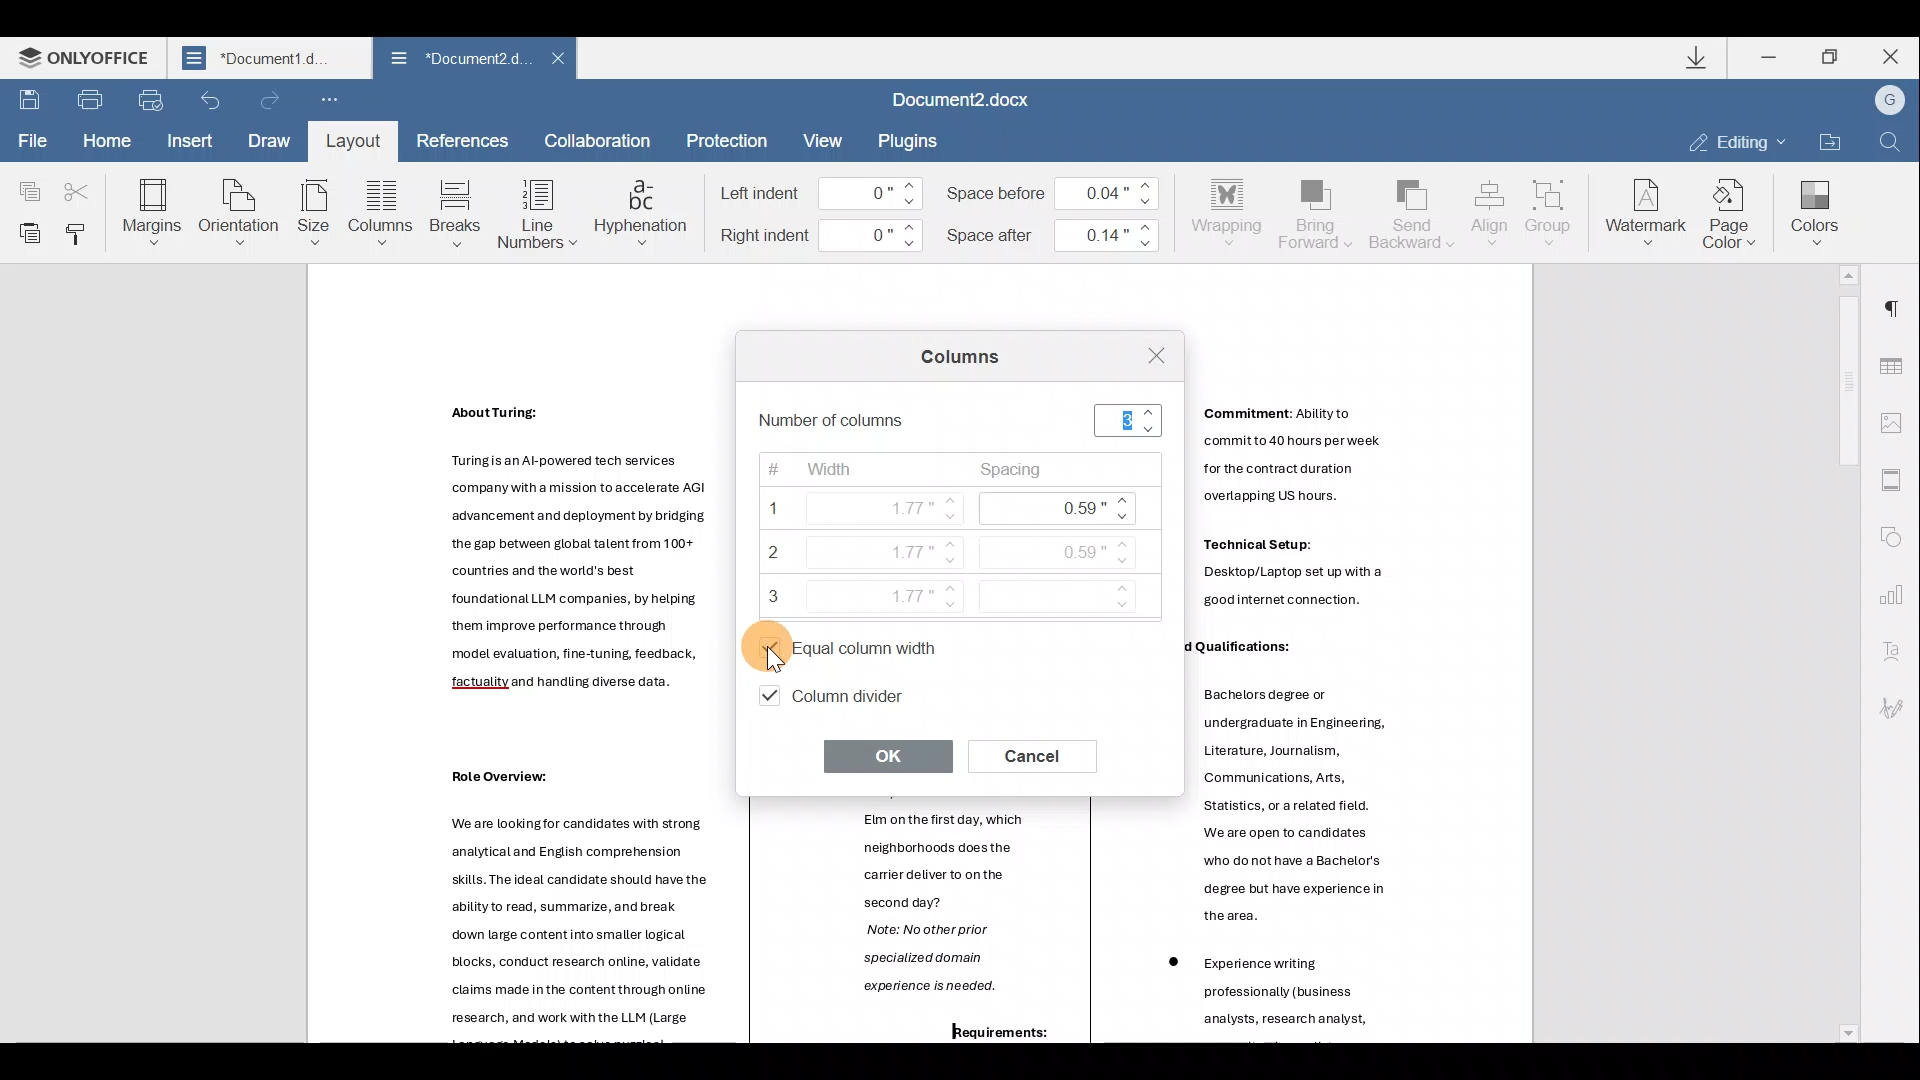 The width and height of the screenshot is (1920, 1080). I want to click on Group, so click(1552, 207).